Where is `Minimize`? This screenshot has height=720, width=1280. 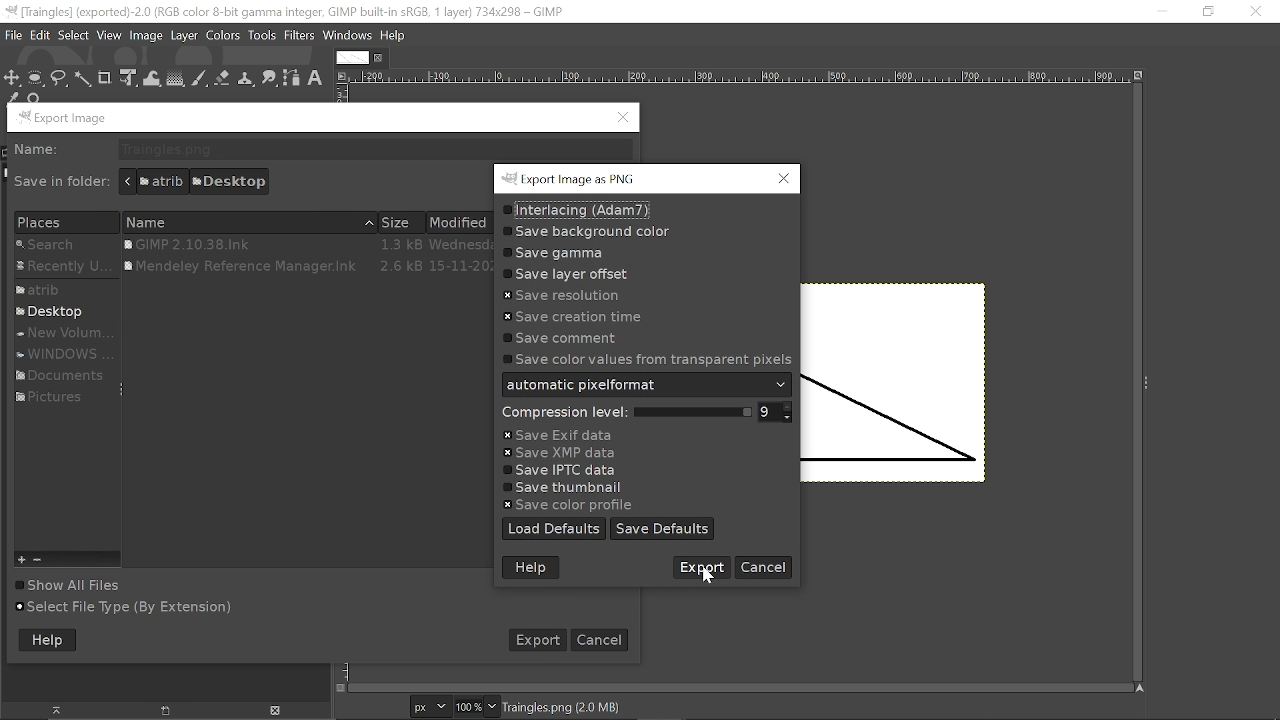 Minimize is located at coordinates (1159, 12).